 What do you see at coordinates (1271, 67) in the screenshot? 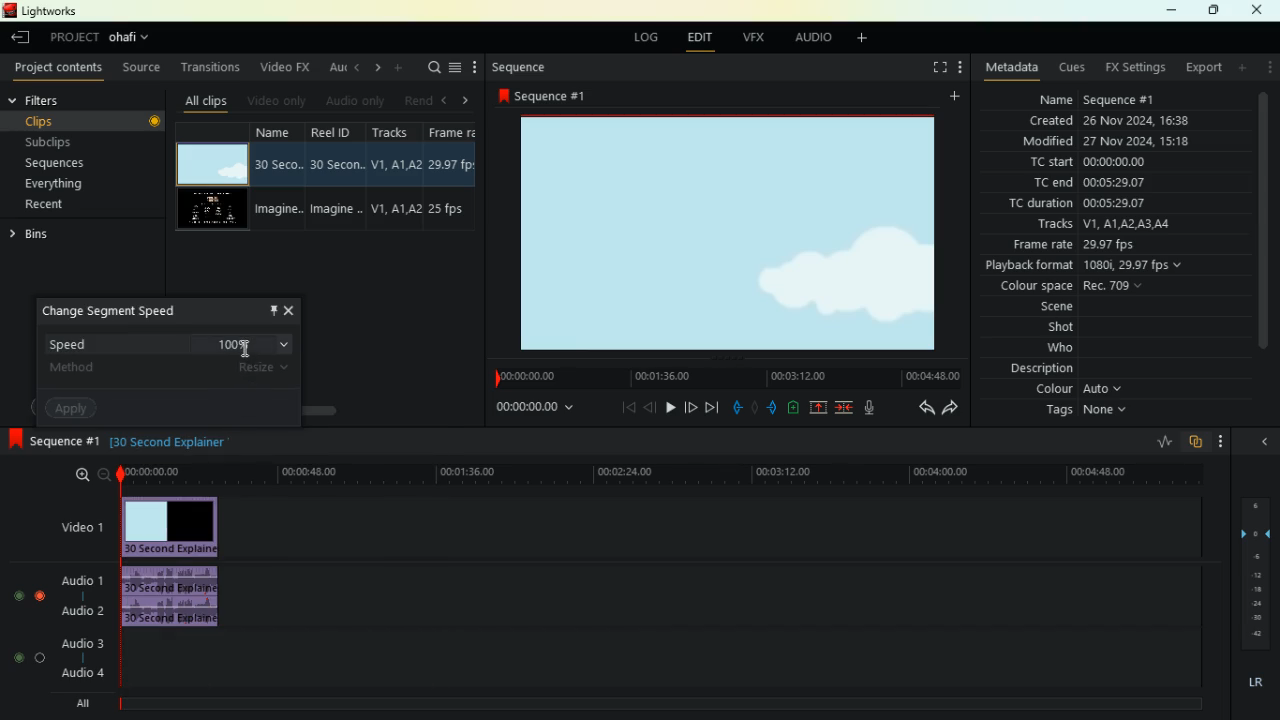
I see `more` at bounding box center [1271, 67].